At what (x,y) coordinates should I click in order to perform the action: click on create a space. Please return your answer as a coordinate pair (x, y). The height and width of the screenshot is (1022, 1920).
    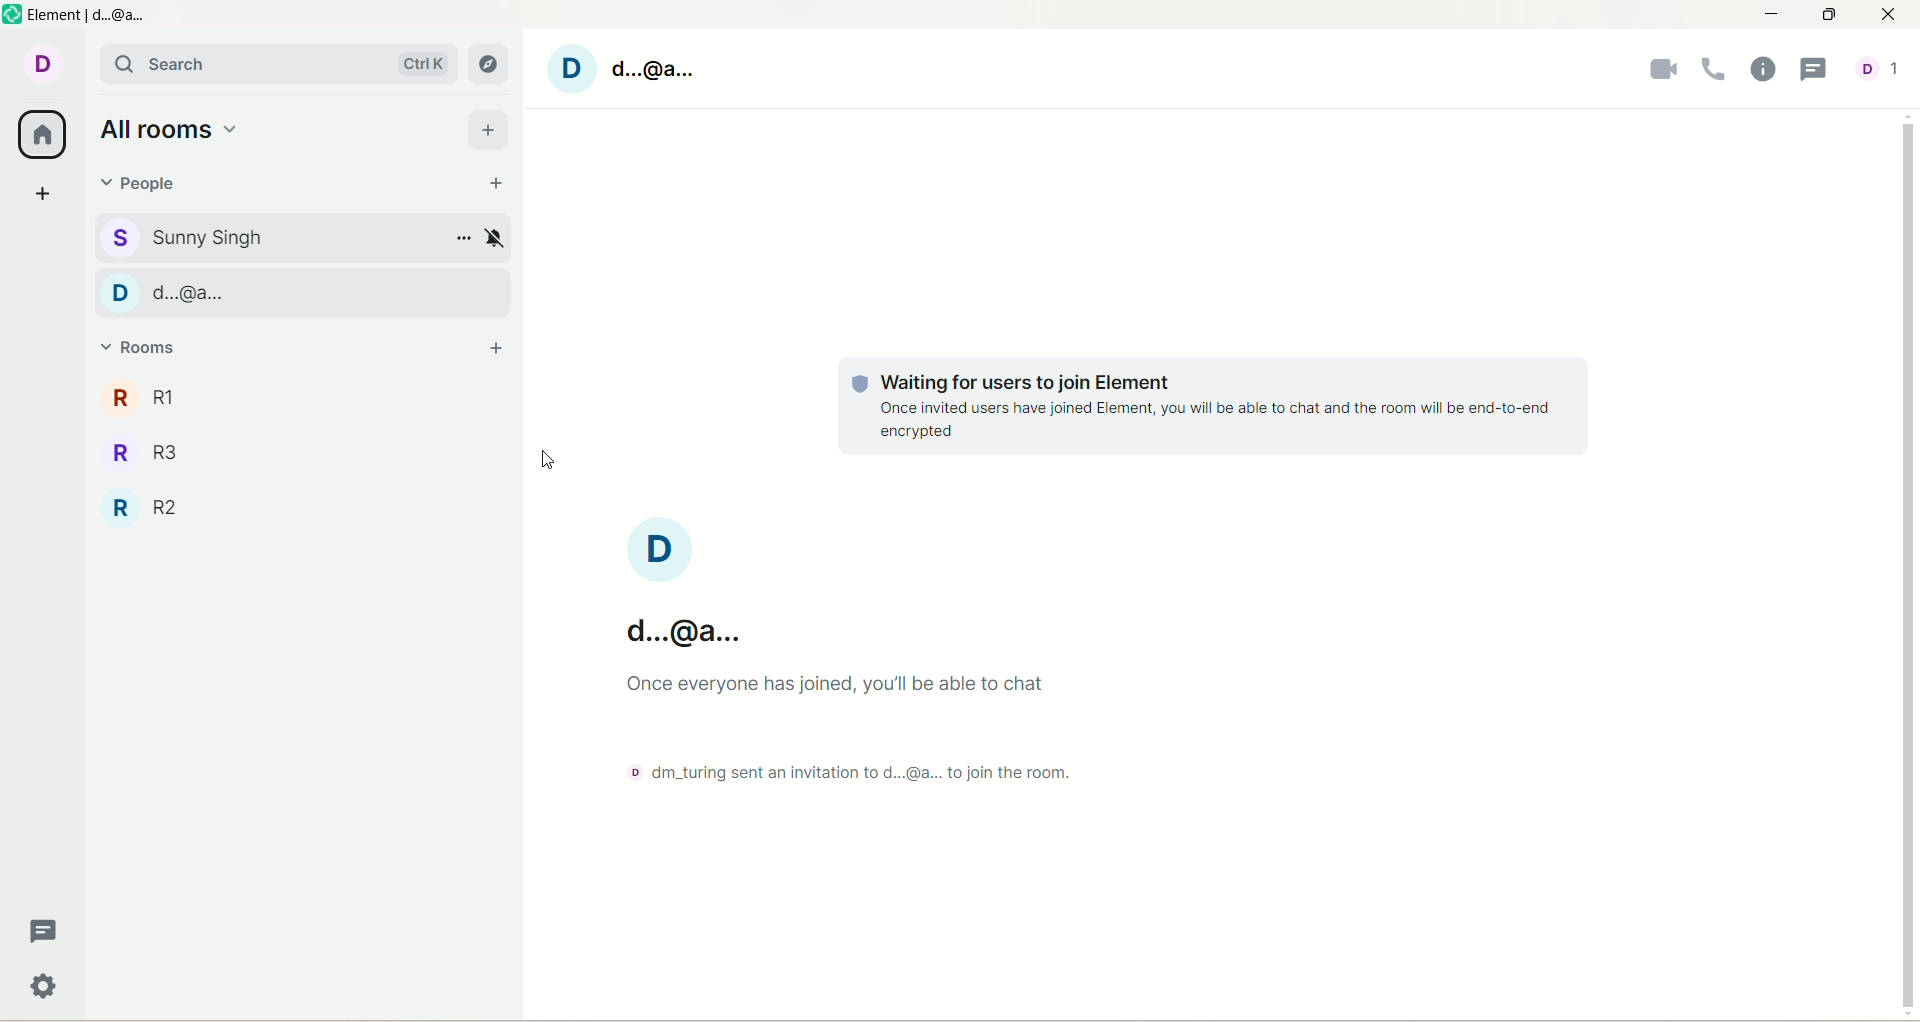
    Looking at the image, I should click on (40, 191).